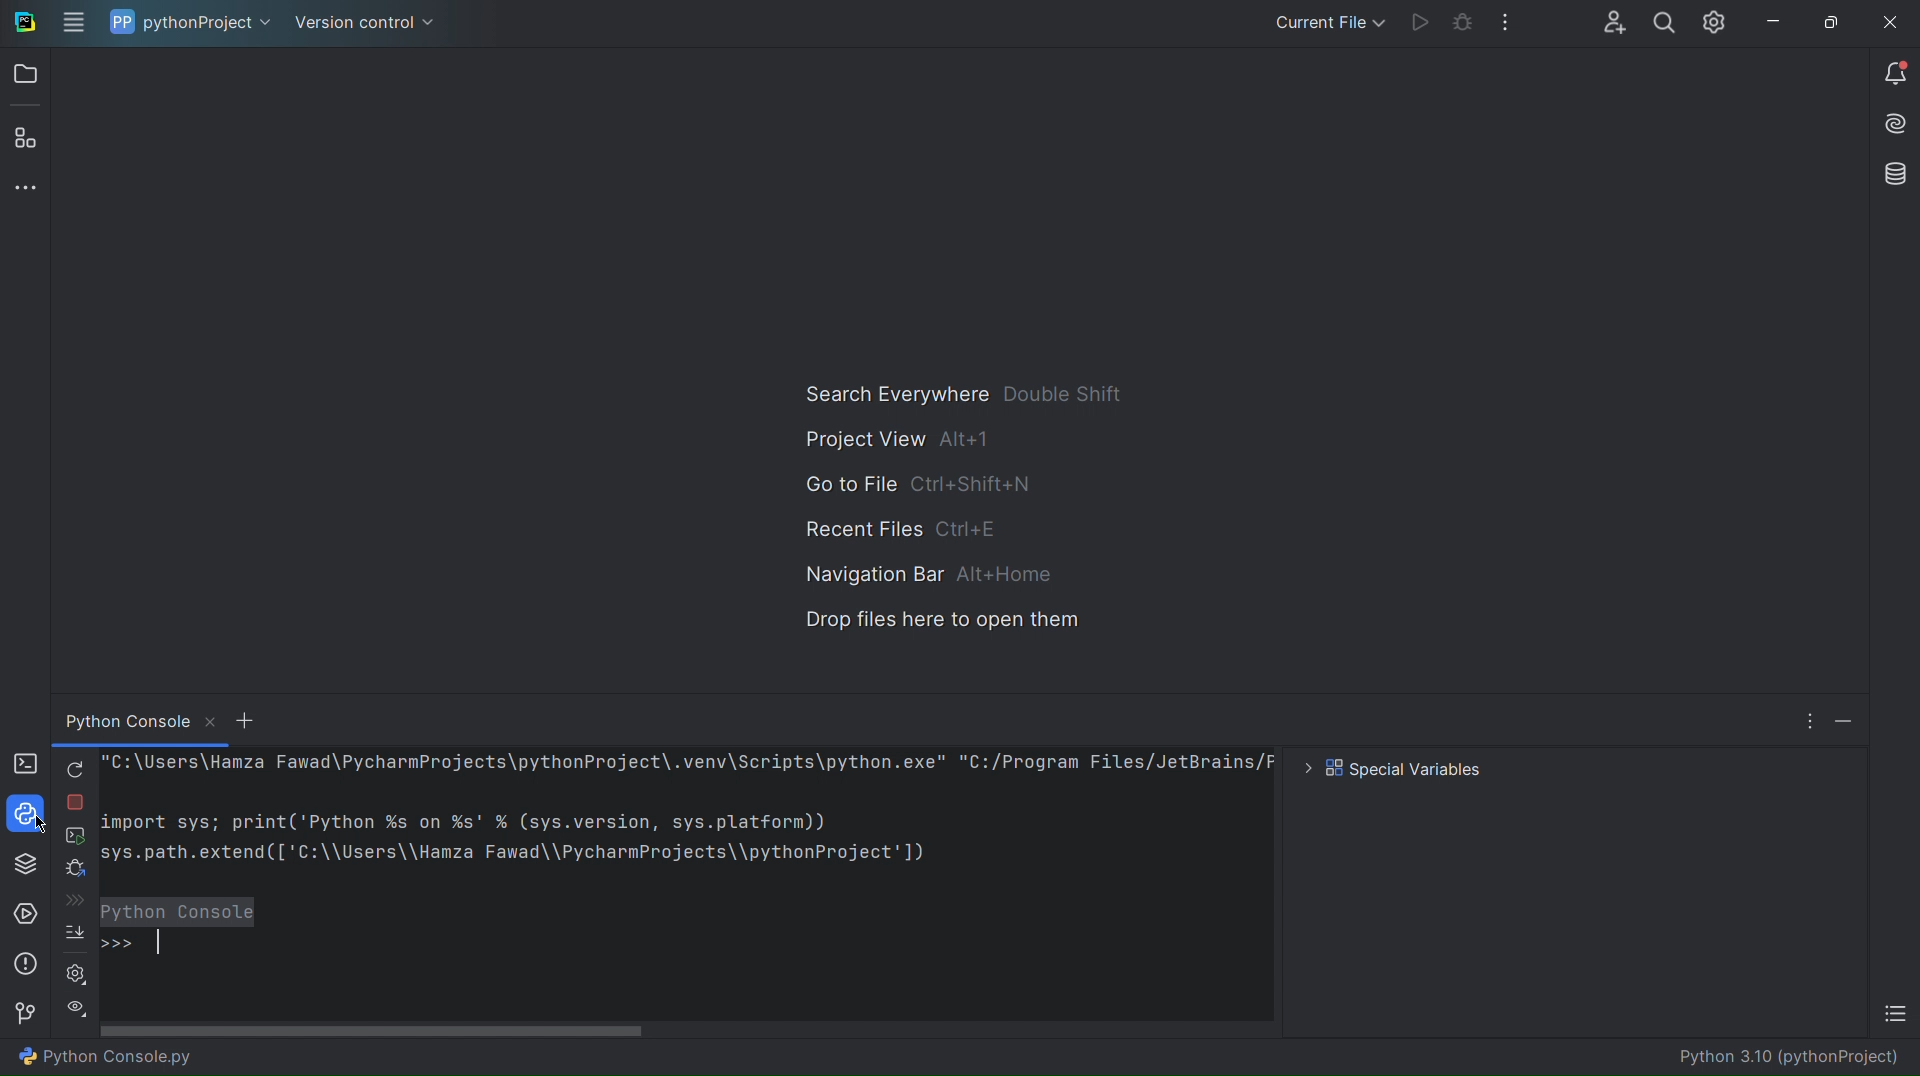  Describe the element at coordinates (247, 721) in the screenshot. I see `Add tab` at that location.